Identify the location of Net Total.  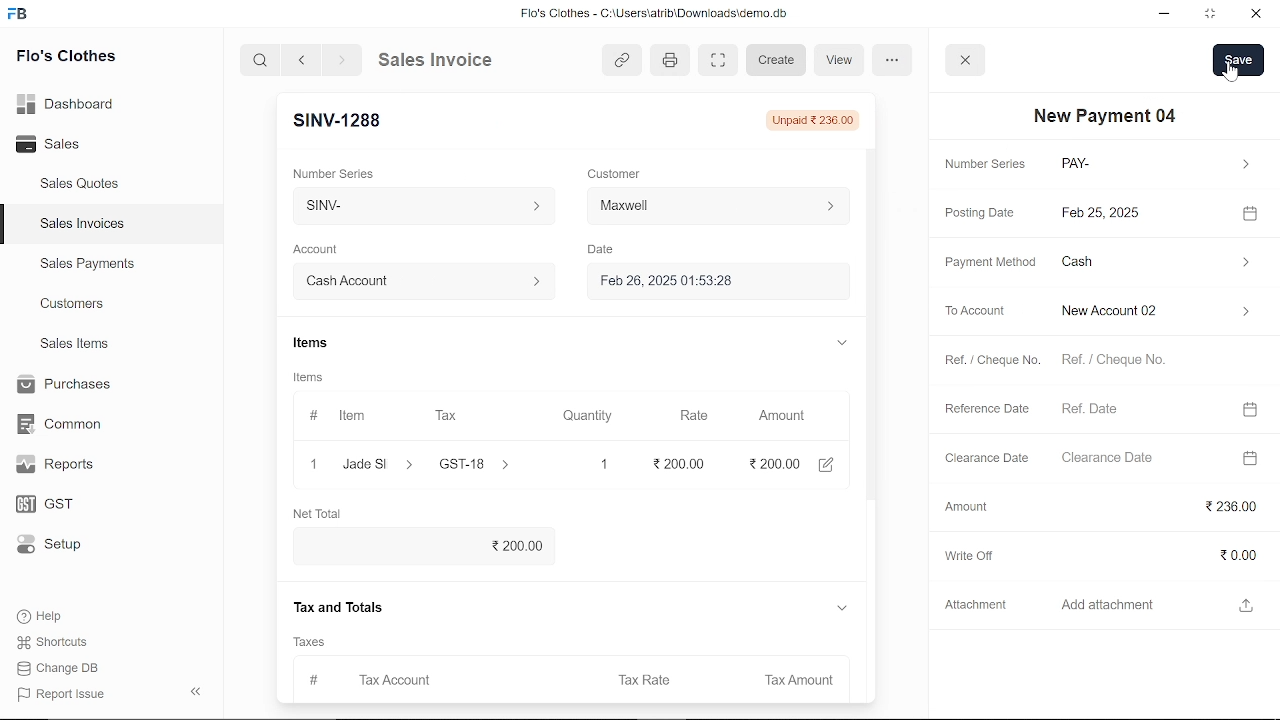
(325, 511).